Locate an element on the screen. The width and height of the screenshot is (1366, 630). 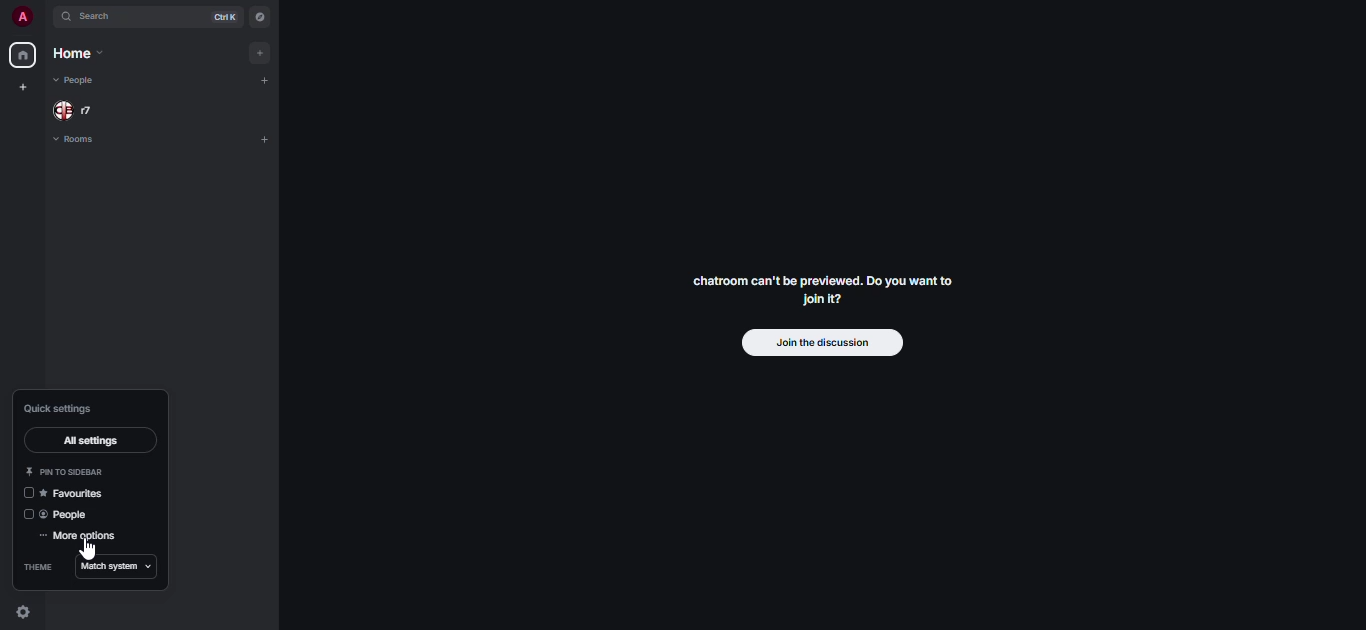
people is located at coordinates (69, 515).